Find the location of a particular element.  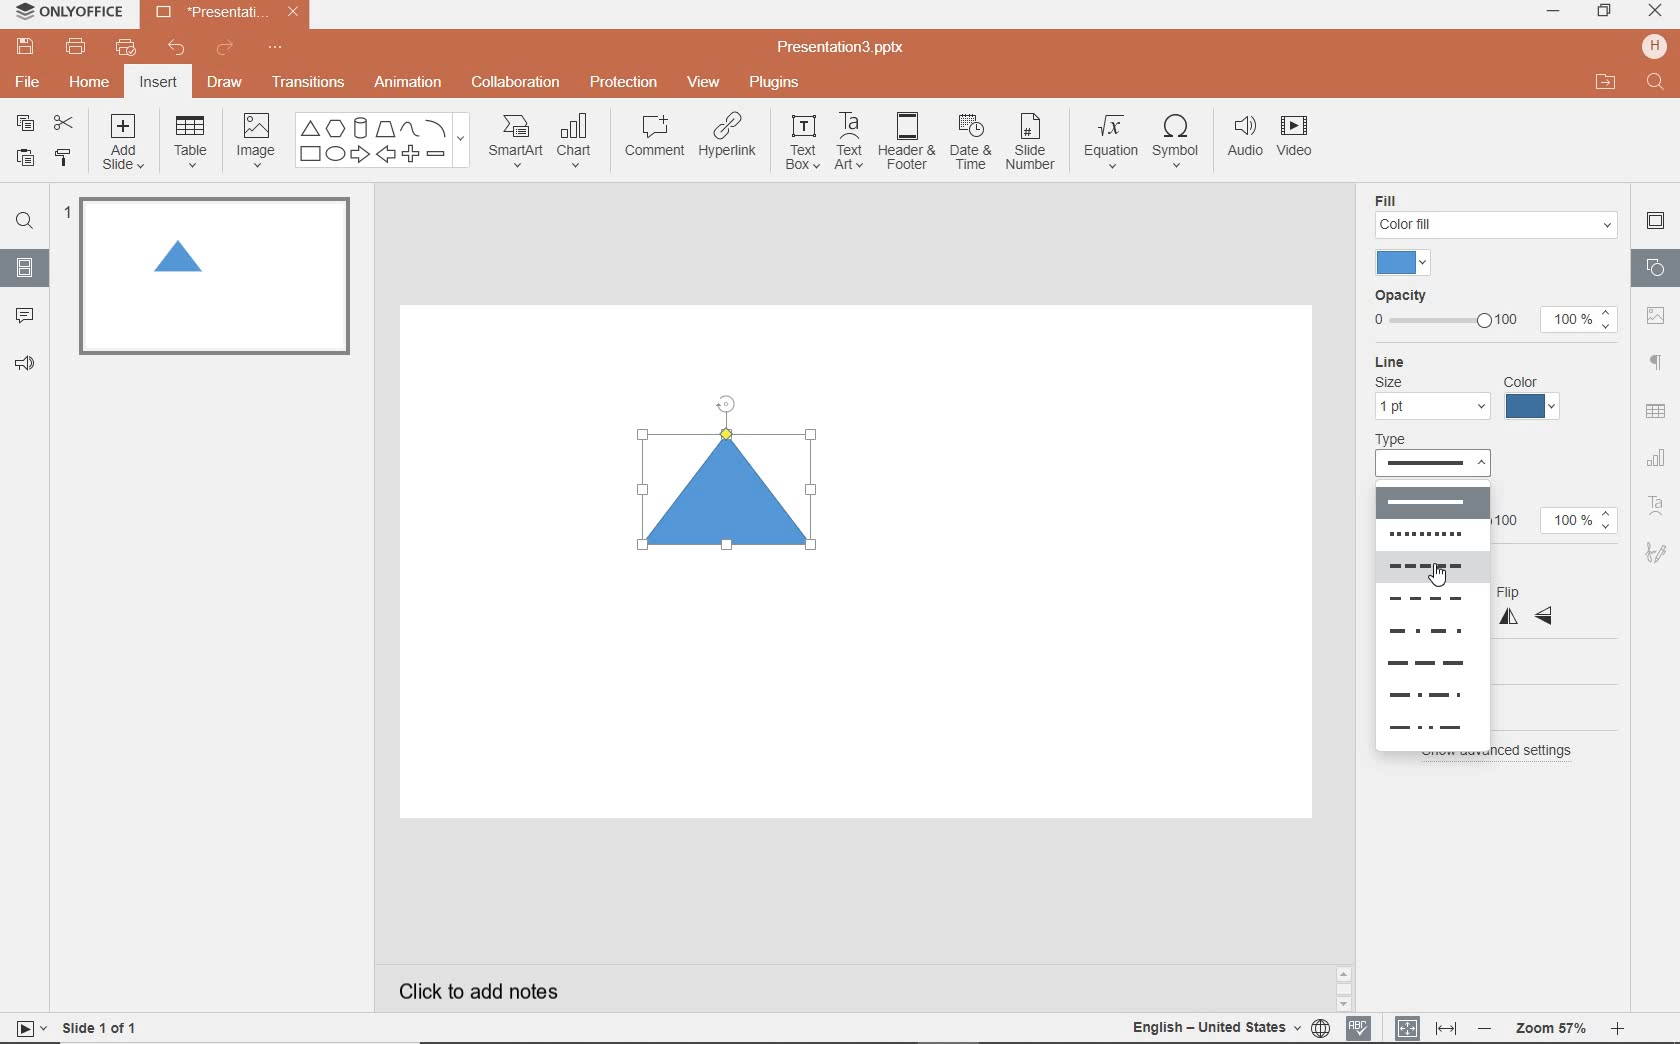

SAVE is located at coordinates (28, 45).